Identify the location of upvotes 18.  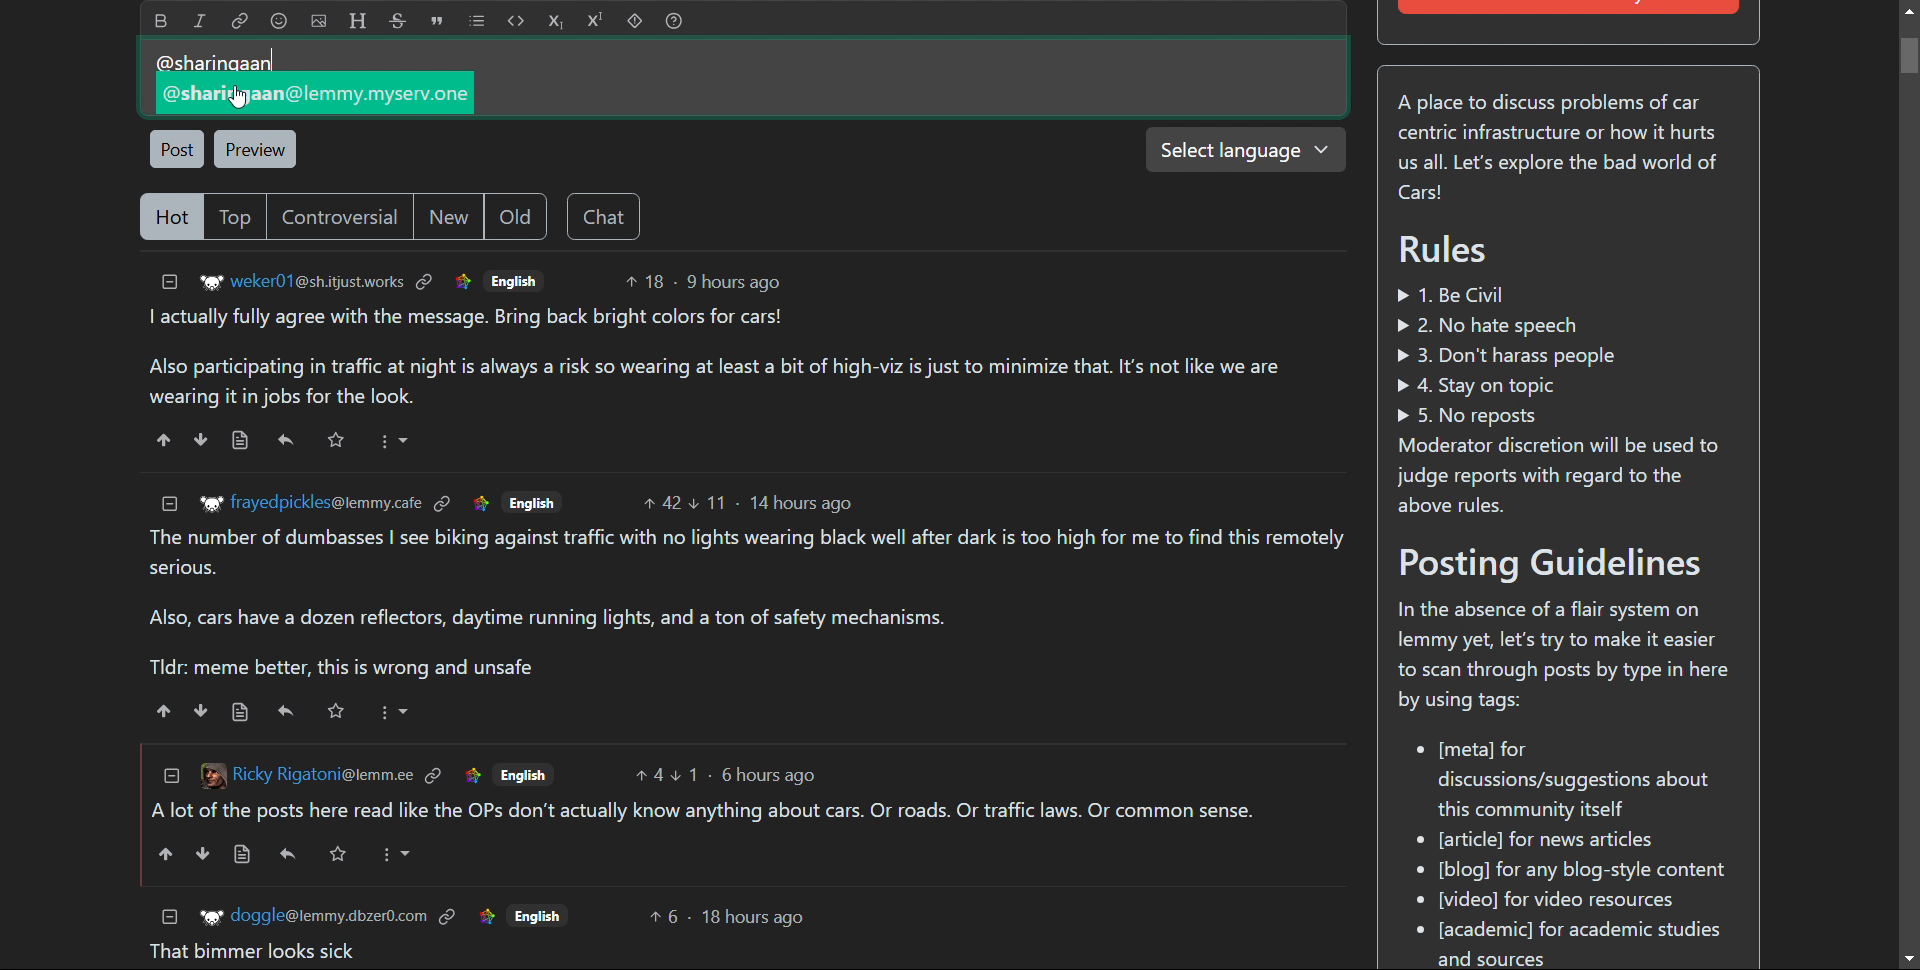
(644, 281).